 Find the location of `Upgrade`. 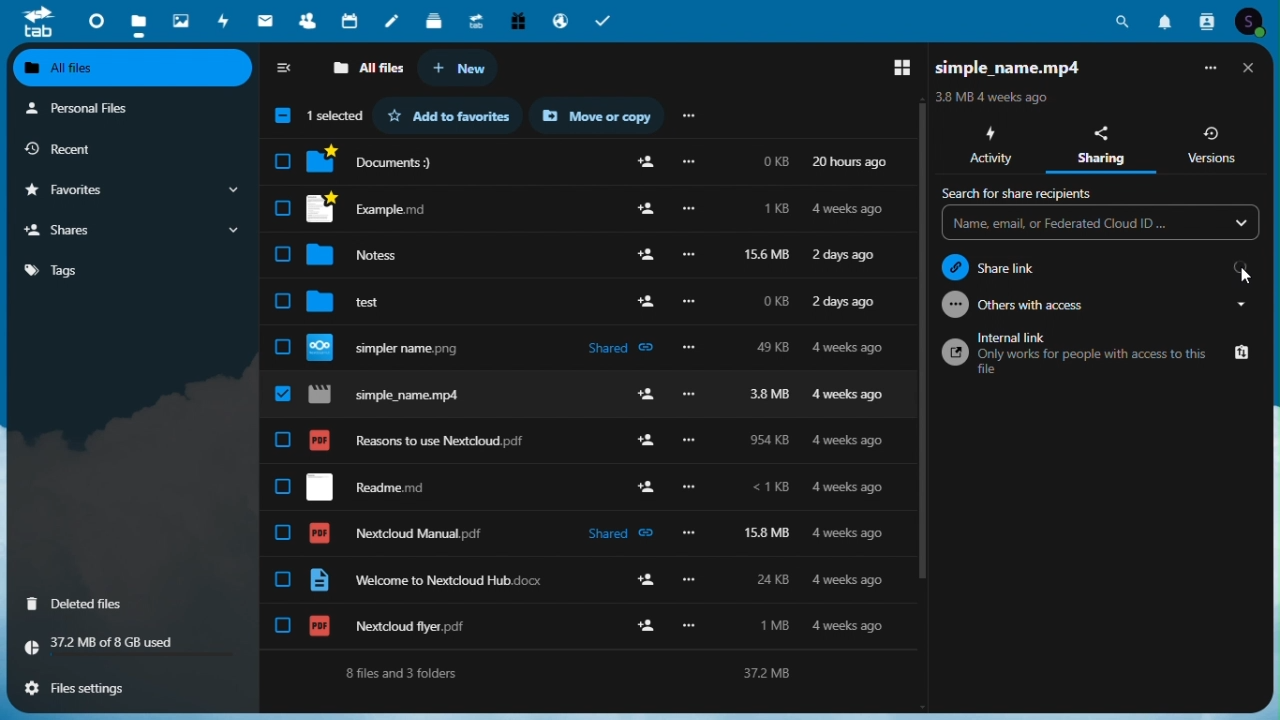

Upgrade is located at coordinates (476, 20).